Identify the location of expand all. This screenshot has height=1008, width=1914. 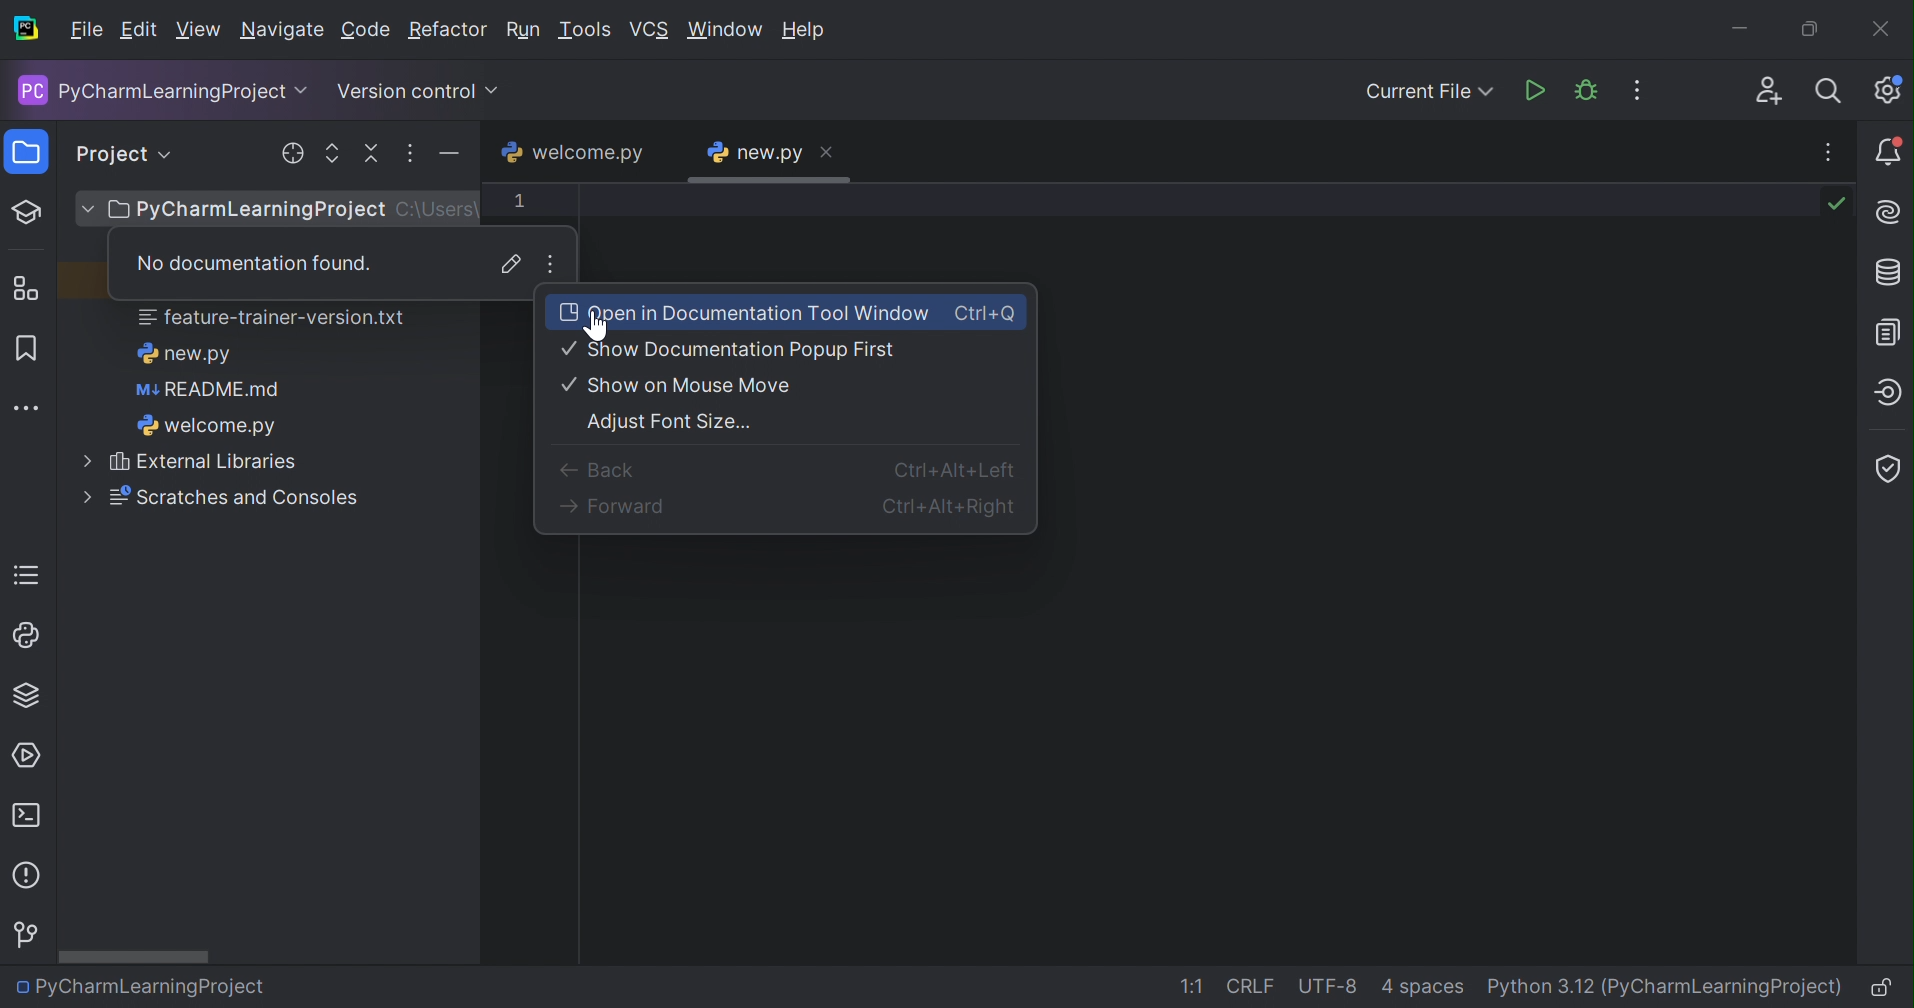
(329, 153).